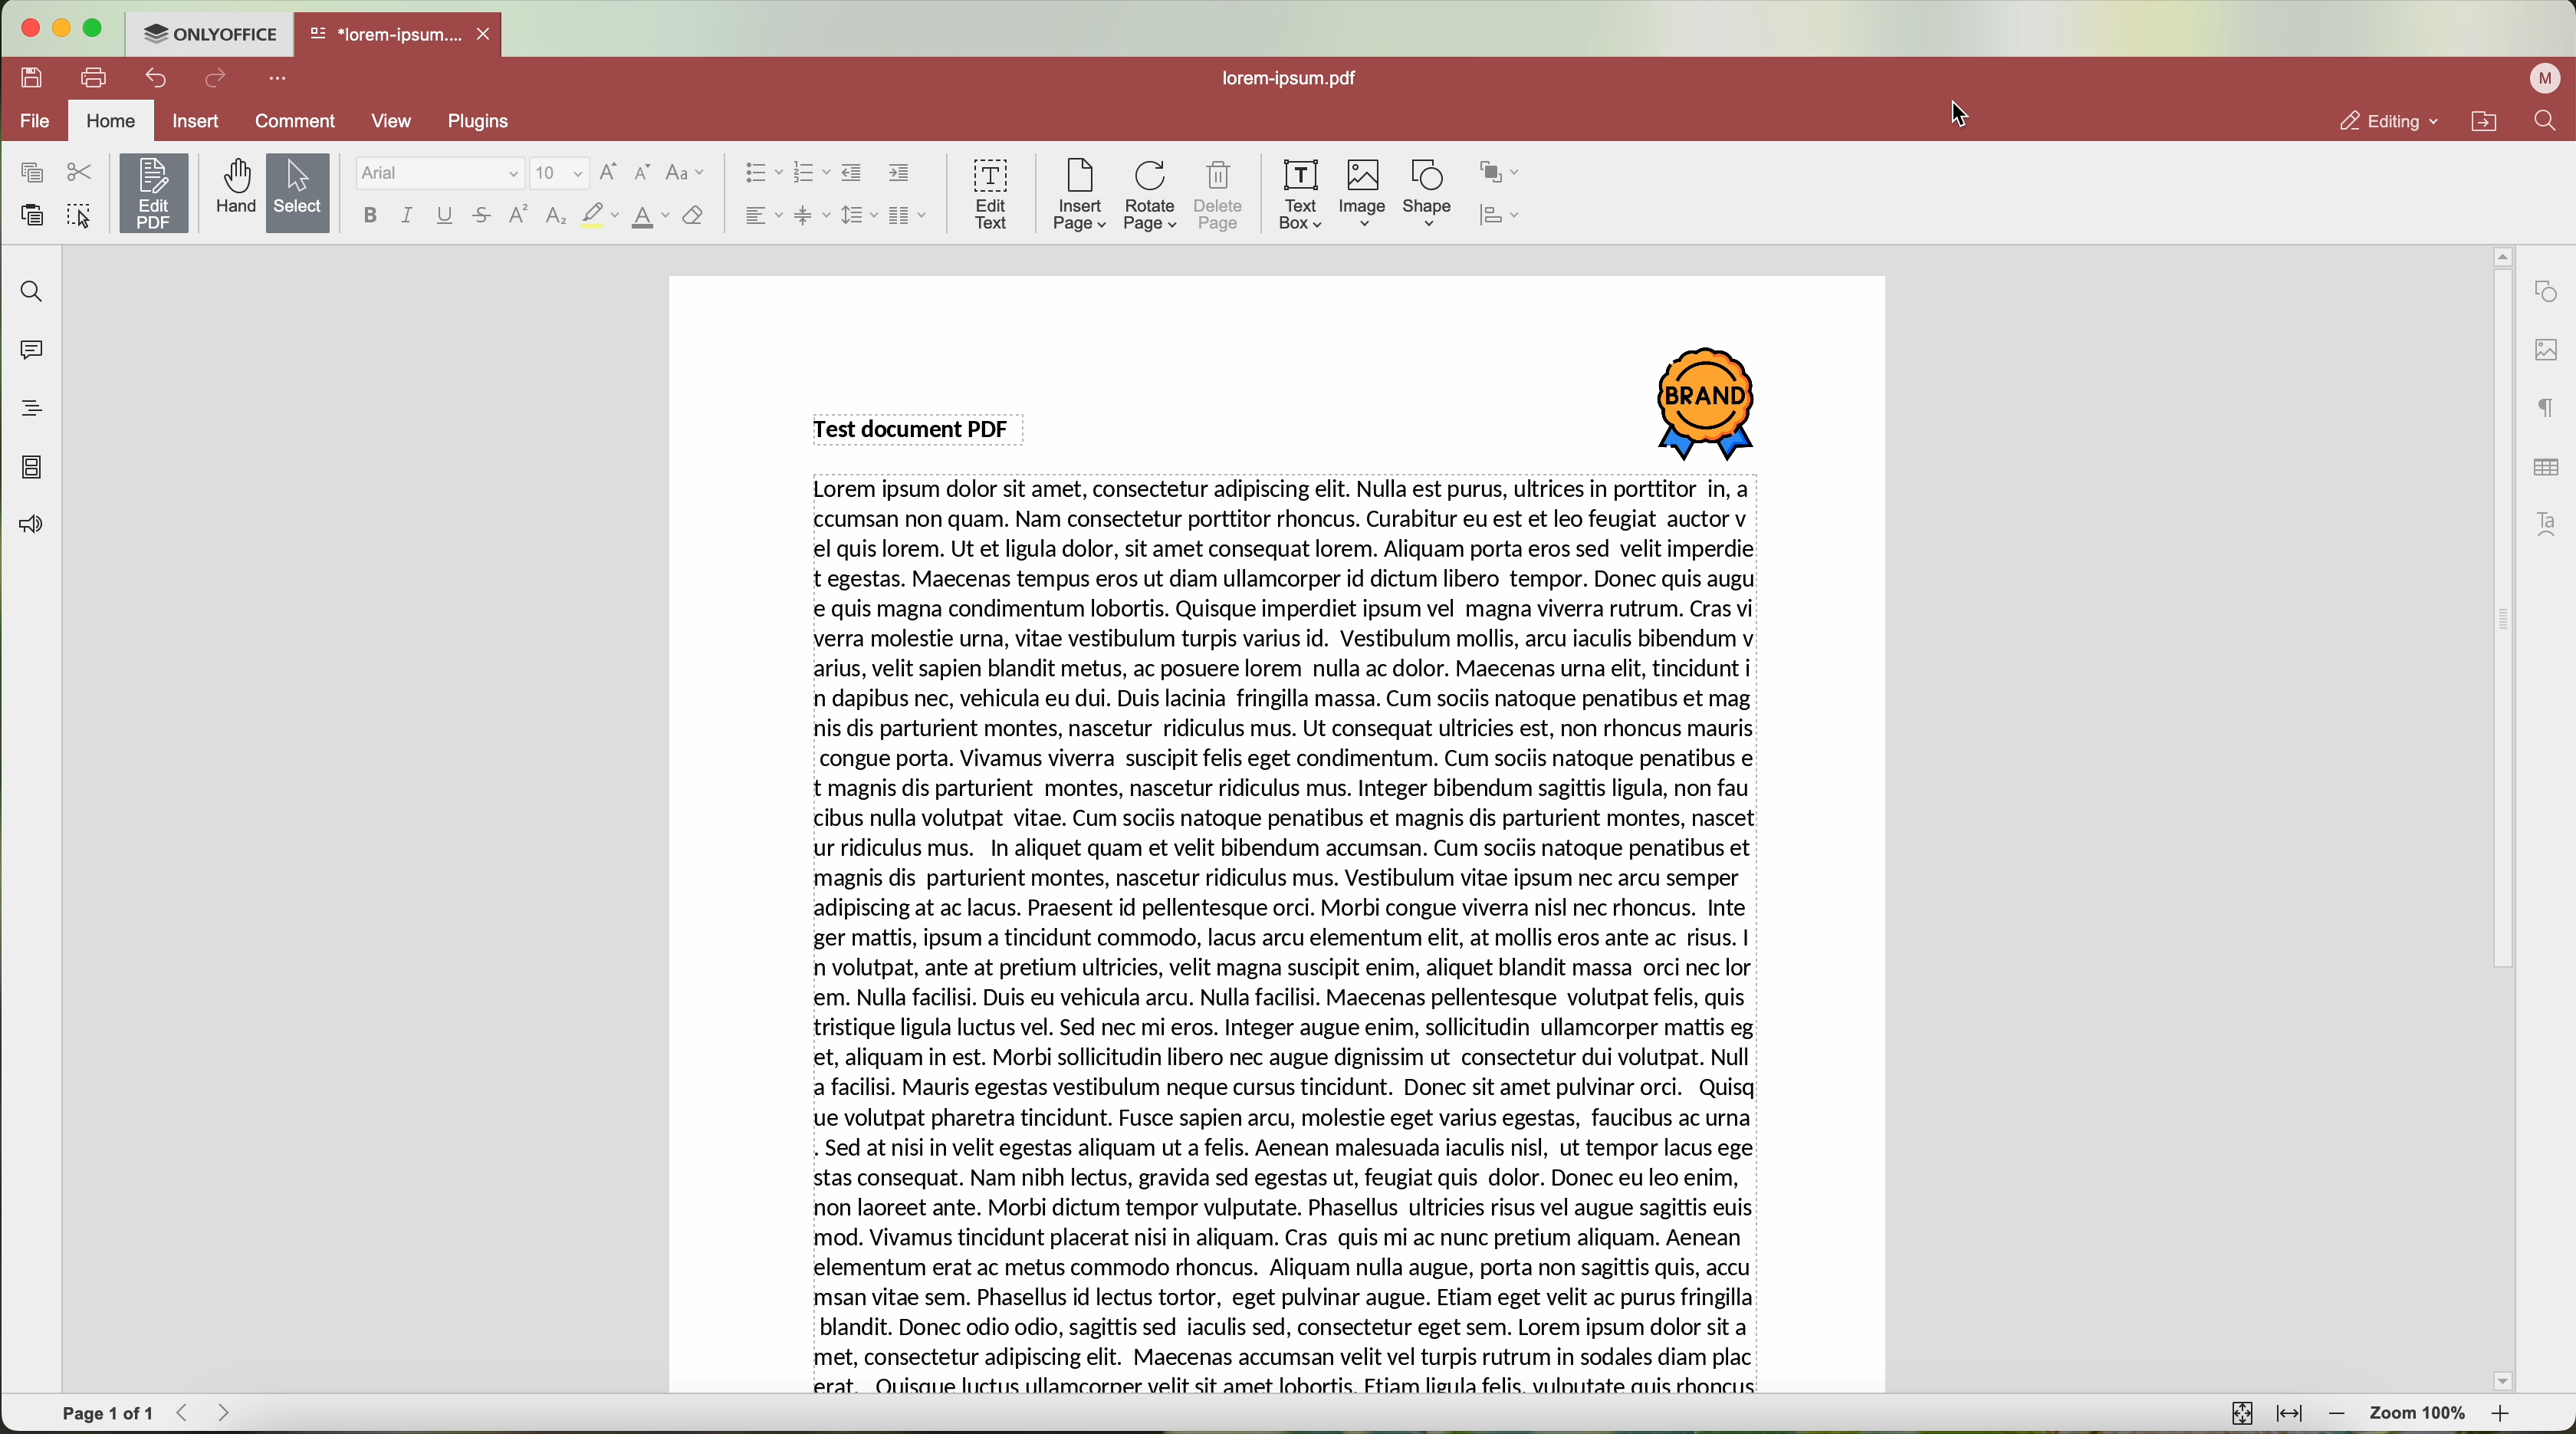 The image size is (2576, 1434). Describe the element at coordinates (282, 76) in the screenshot. I see `more options` at that location.